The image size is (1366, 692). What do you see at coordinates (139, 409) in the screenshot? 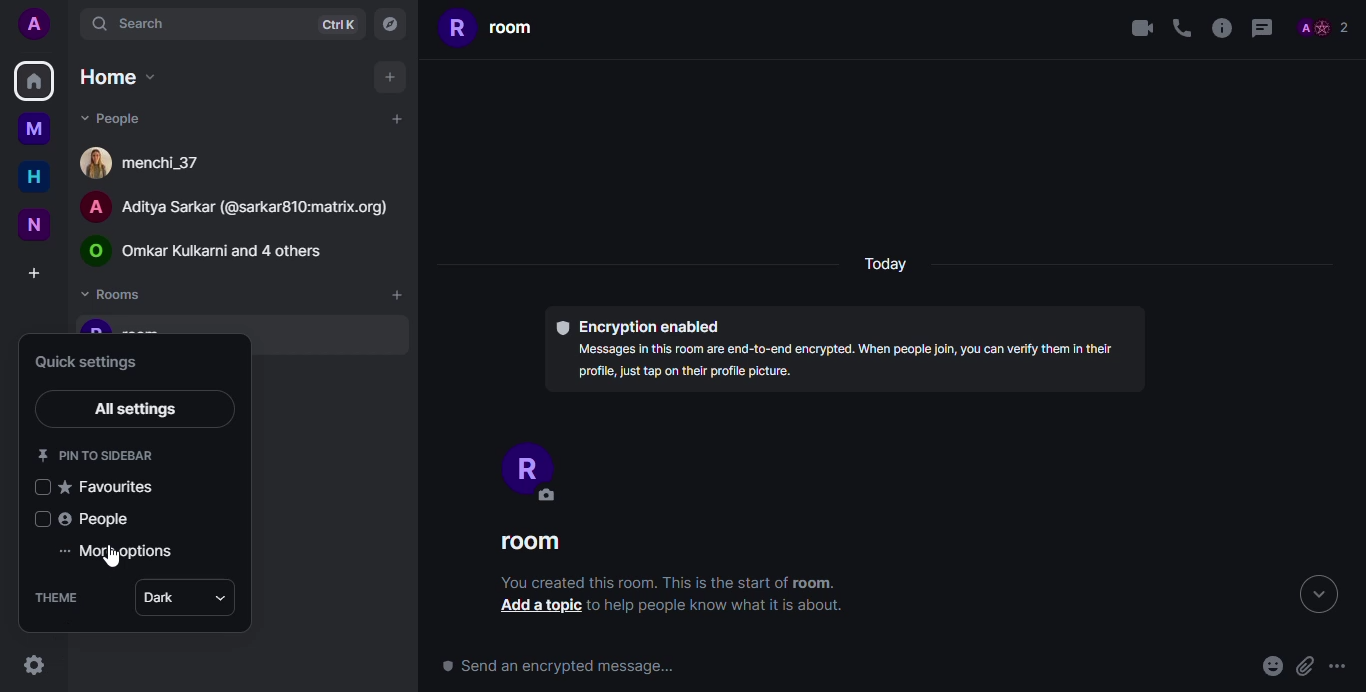
I see `all settings` at bounding box center [139, 409].